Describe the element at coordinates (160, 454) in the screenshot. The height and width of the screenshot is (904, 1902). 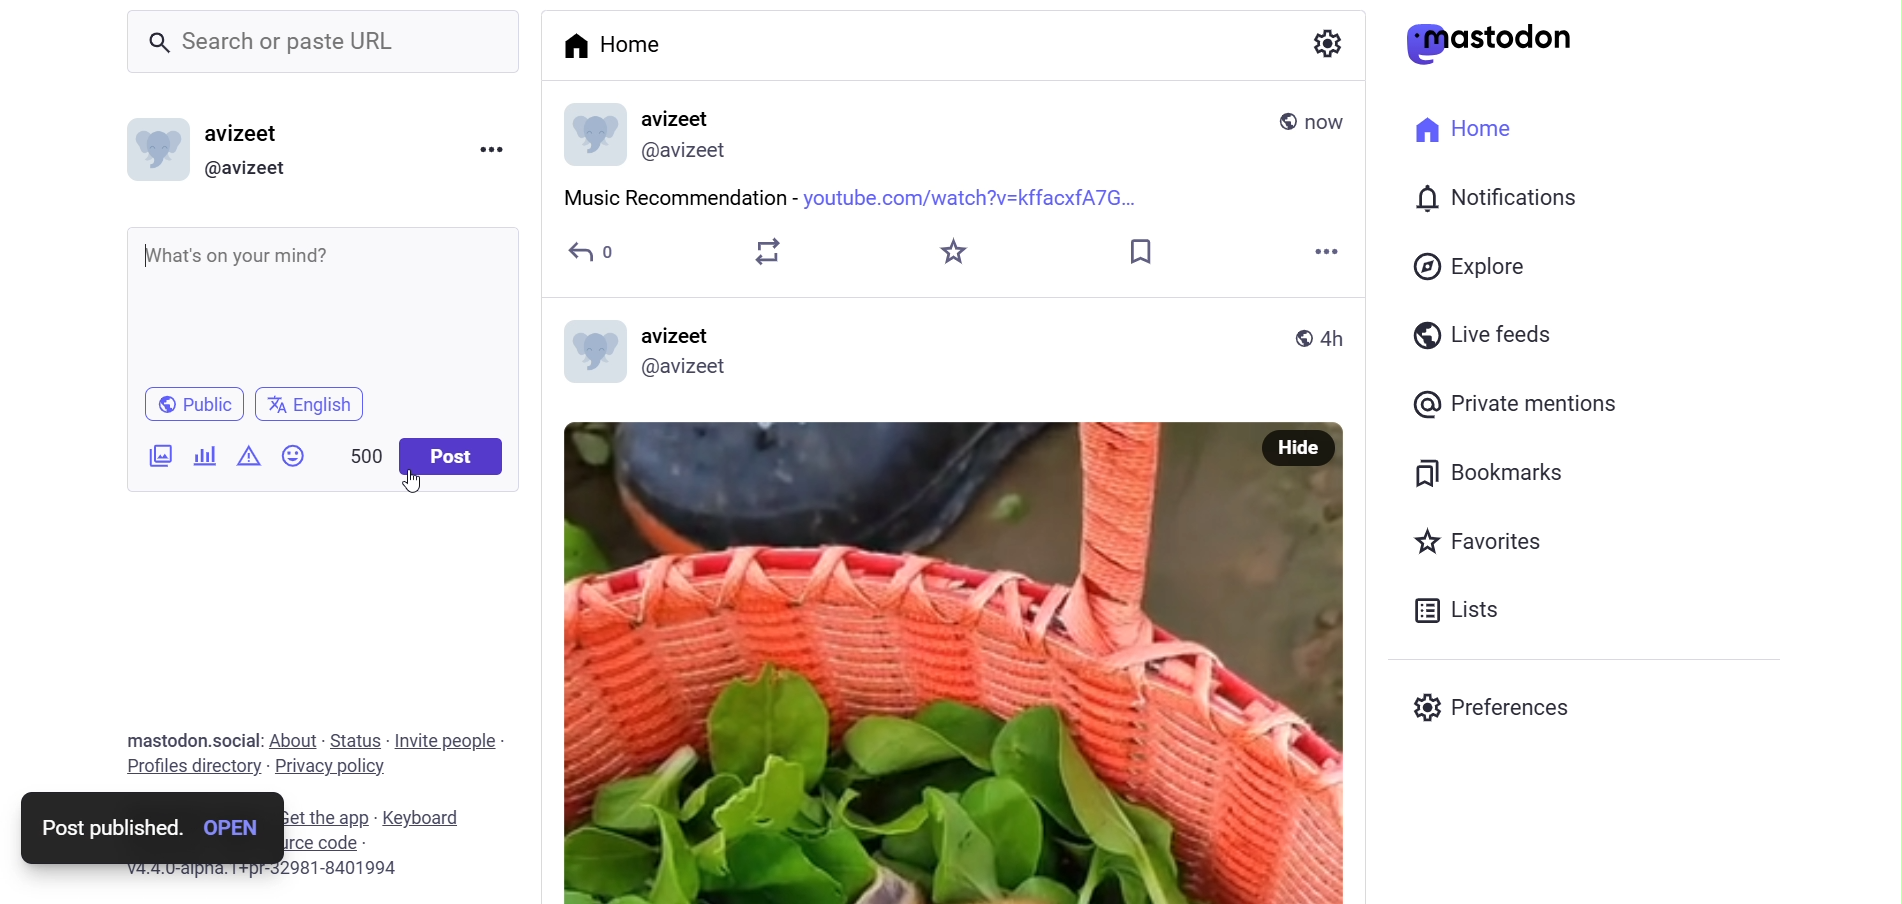
I see `Add Image` at that location.